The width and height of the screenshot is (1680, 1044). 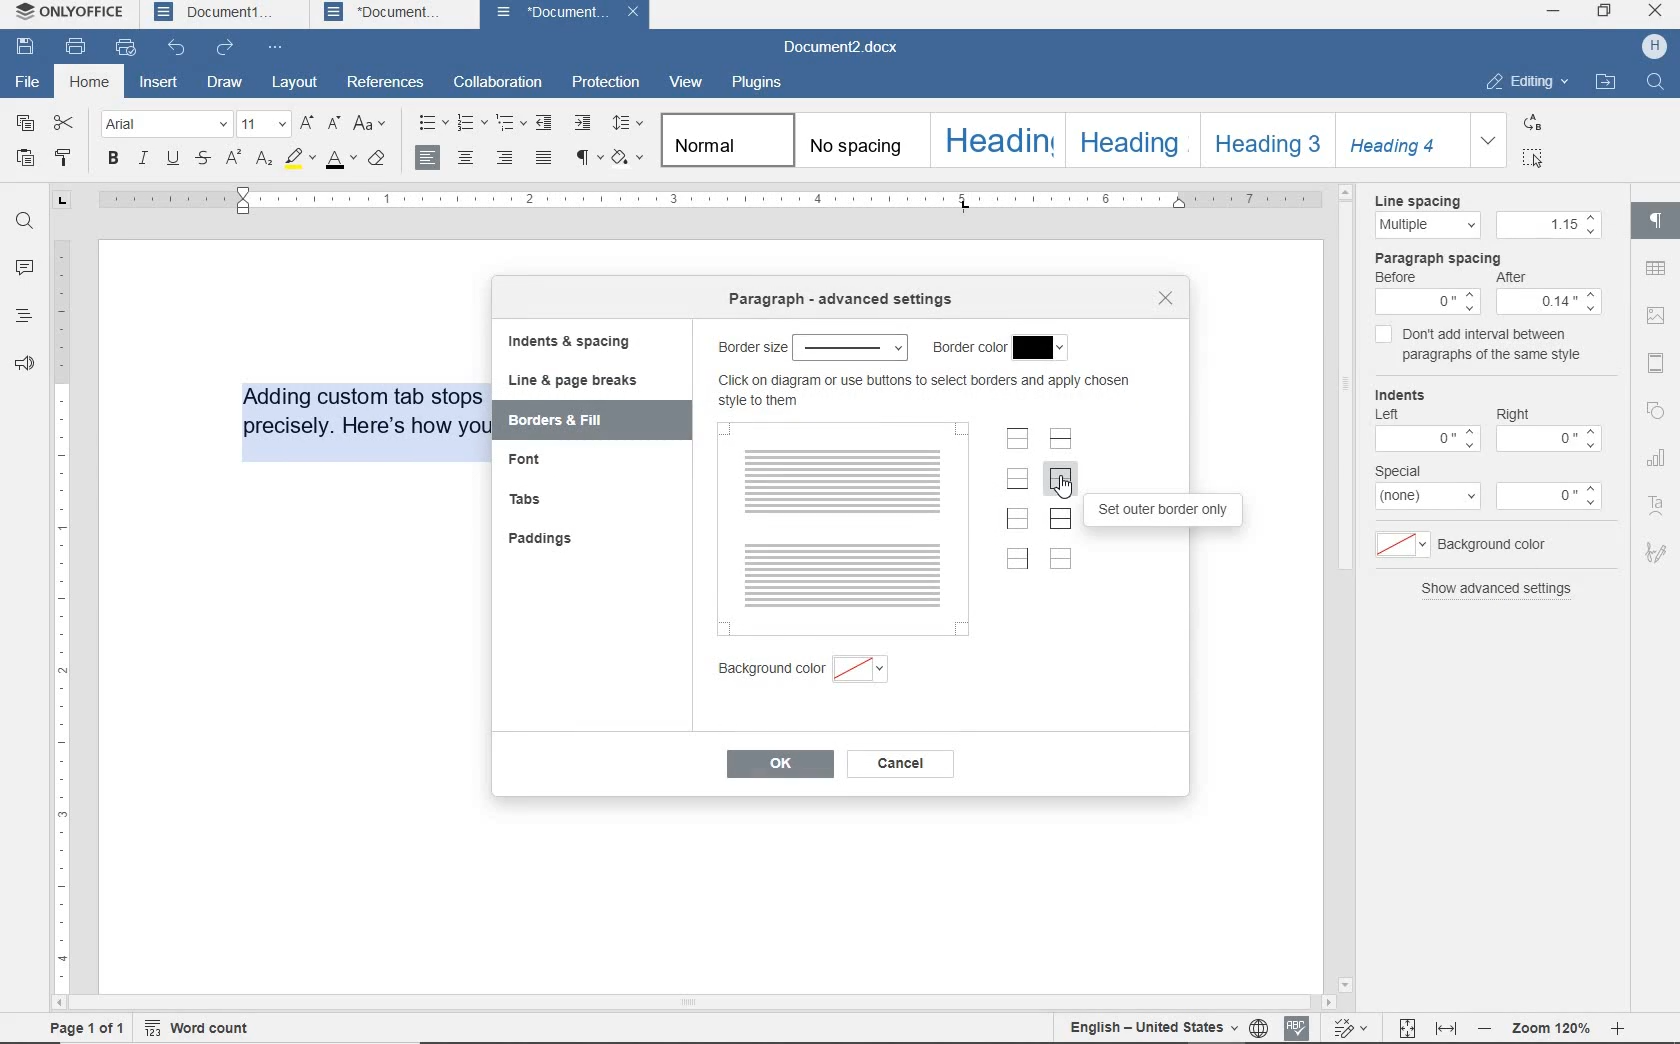 I want to click on page 1 of 1, so click(x=85, y=1029).